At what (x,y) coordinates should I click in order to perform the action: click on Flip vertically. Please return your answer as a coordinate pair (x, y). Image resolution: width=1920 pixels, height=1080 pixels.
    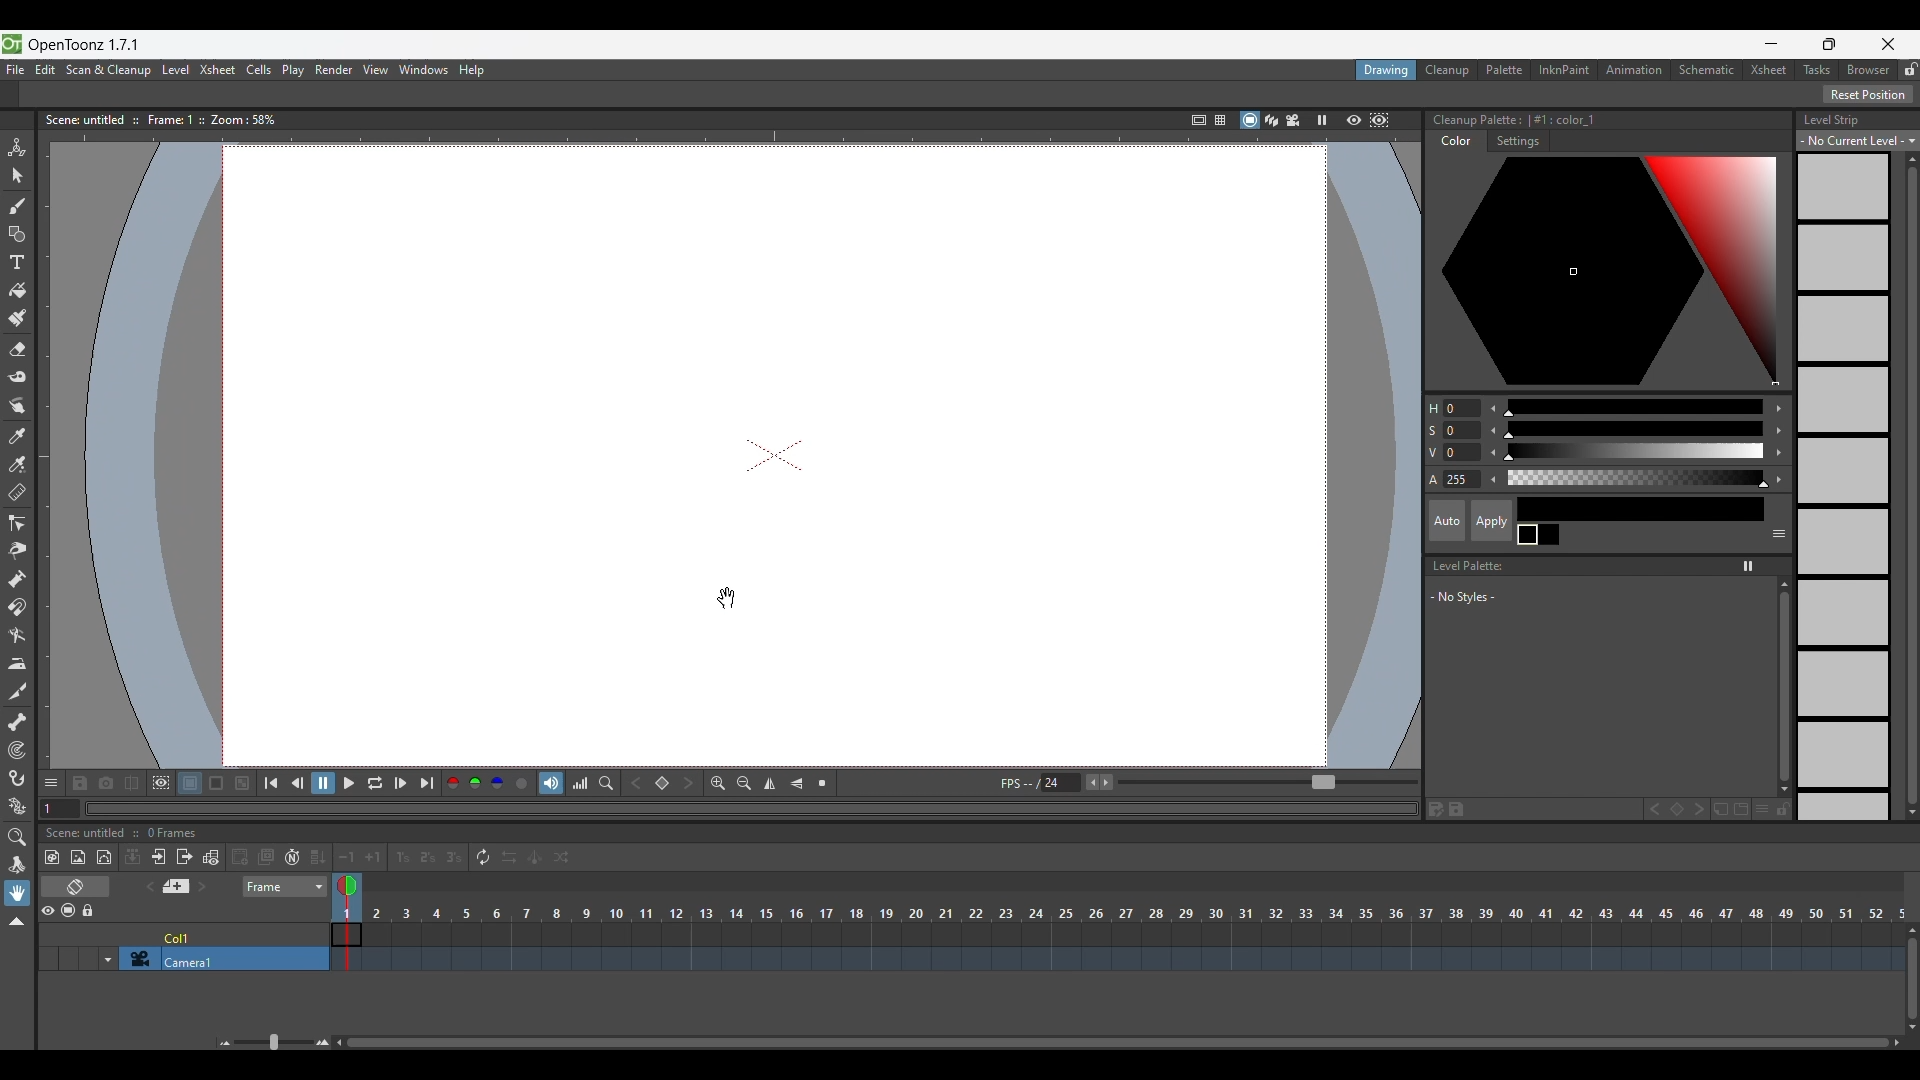
    Looking at the image, I should click on (797, 783).